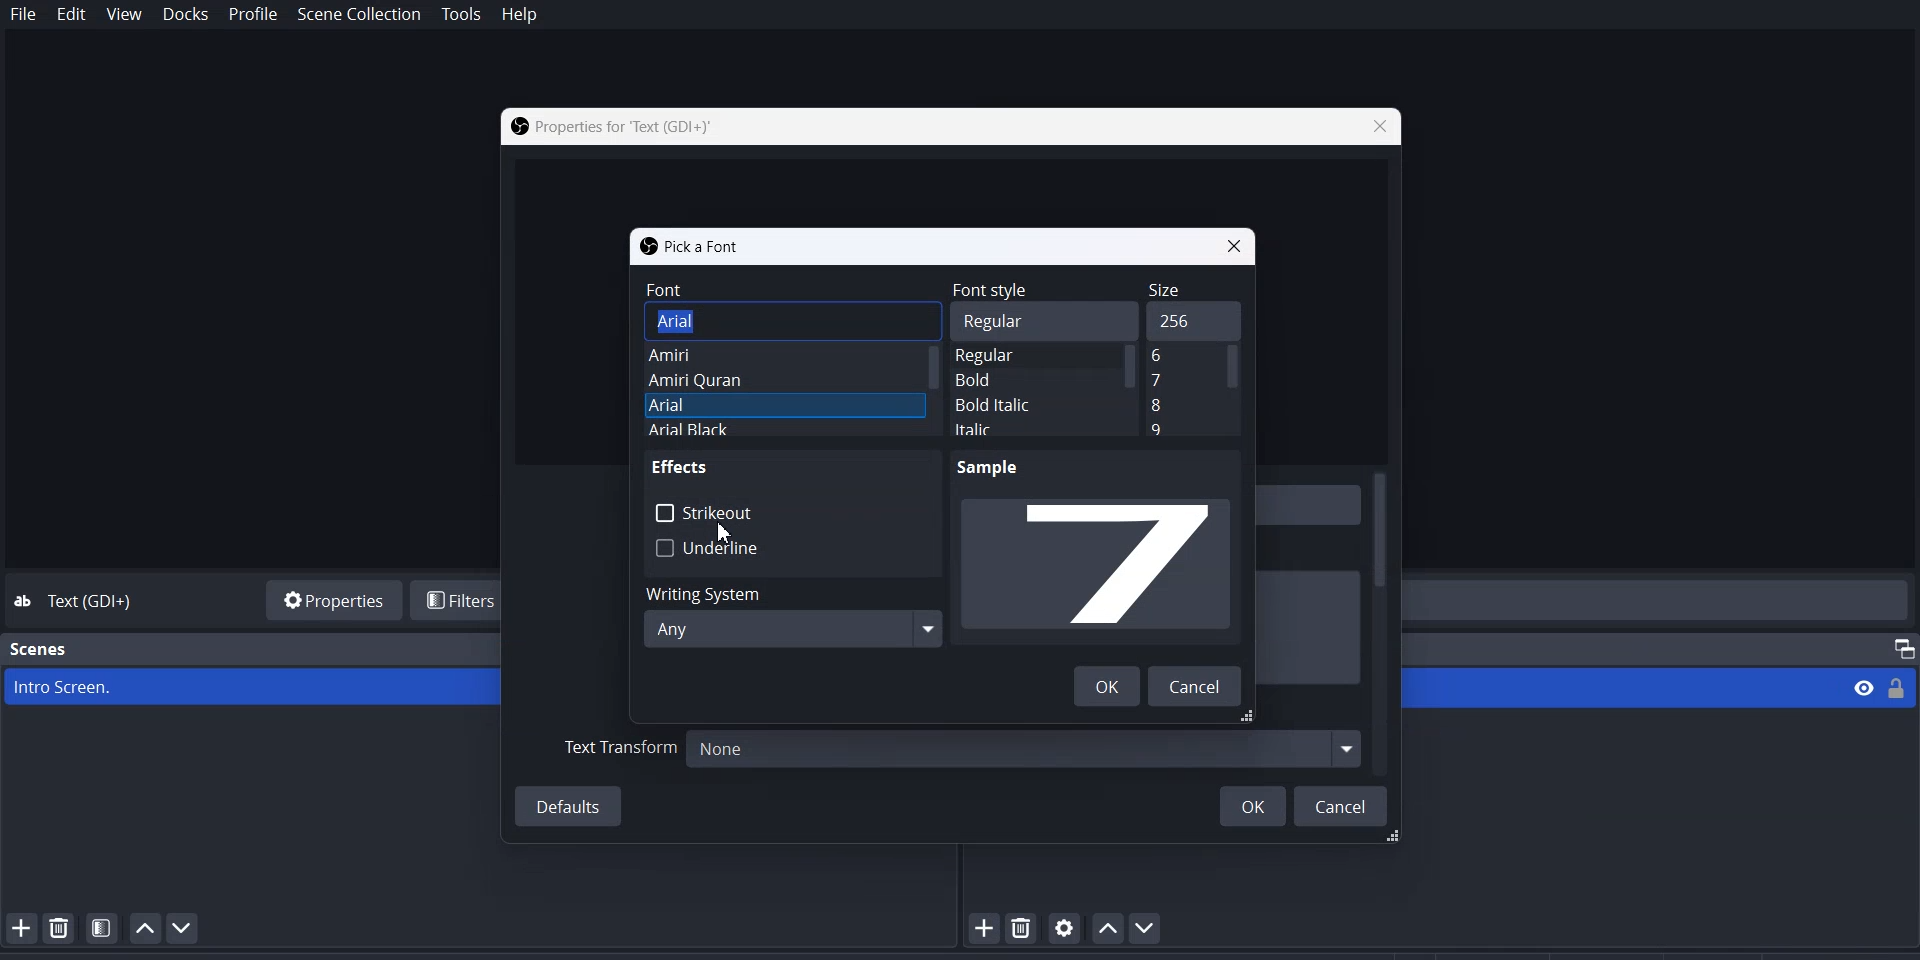 The height and width of the screenshot is (960, 1920). I want to click on Sample preview, so click(1101, 546).